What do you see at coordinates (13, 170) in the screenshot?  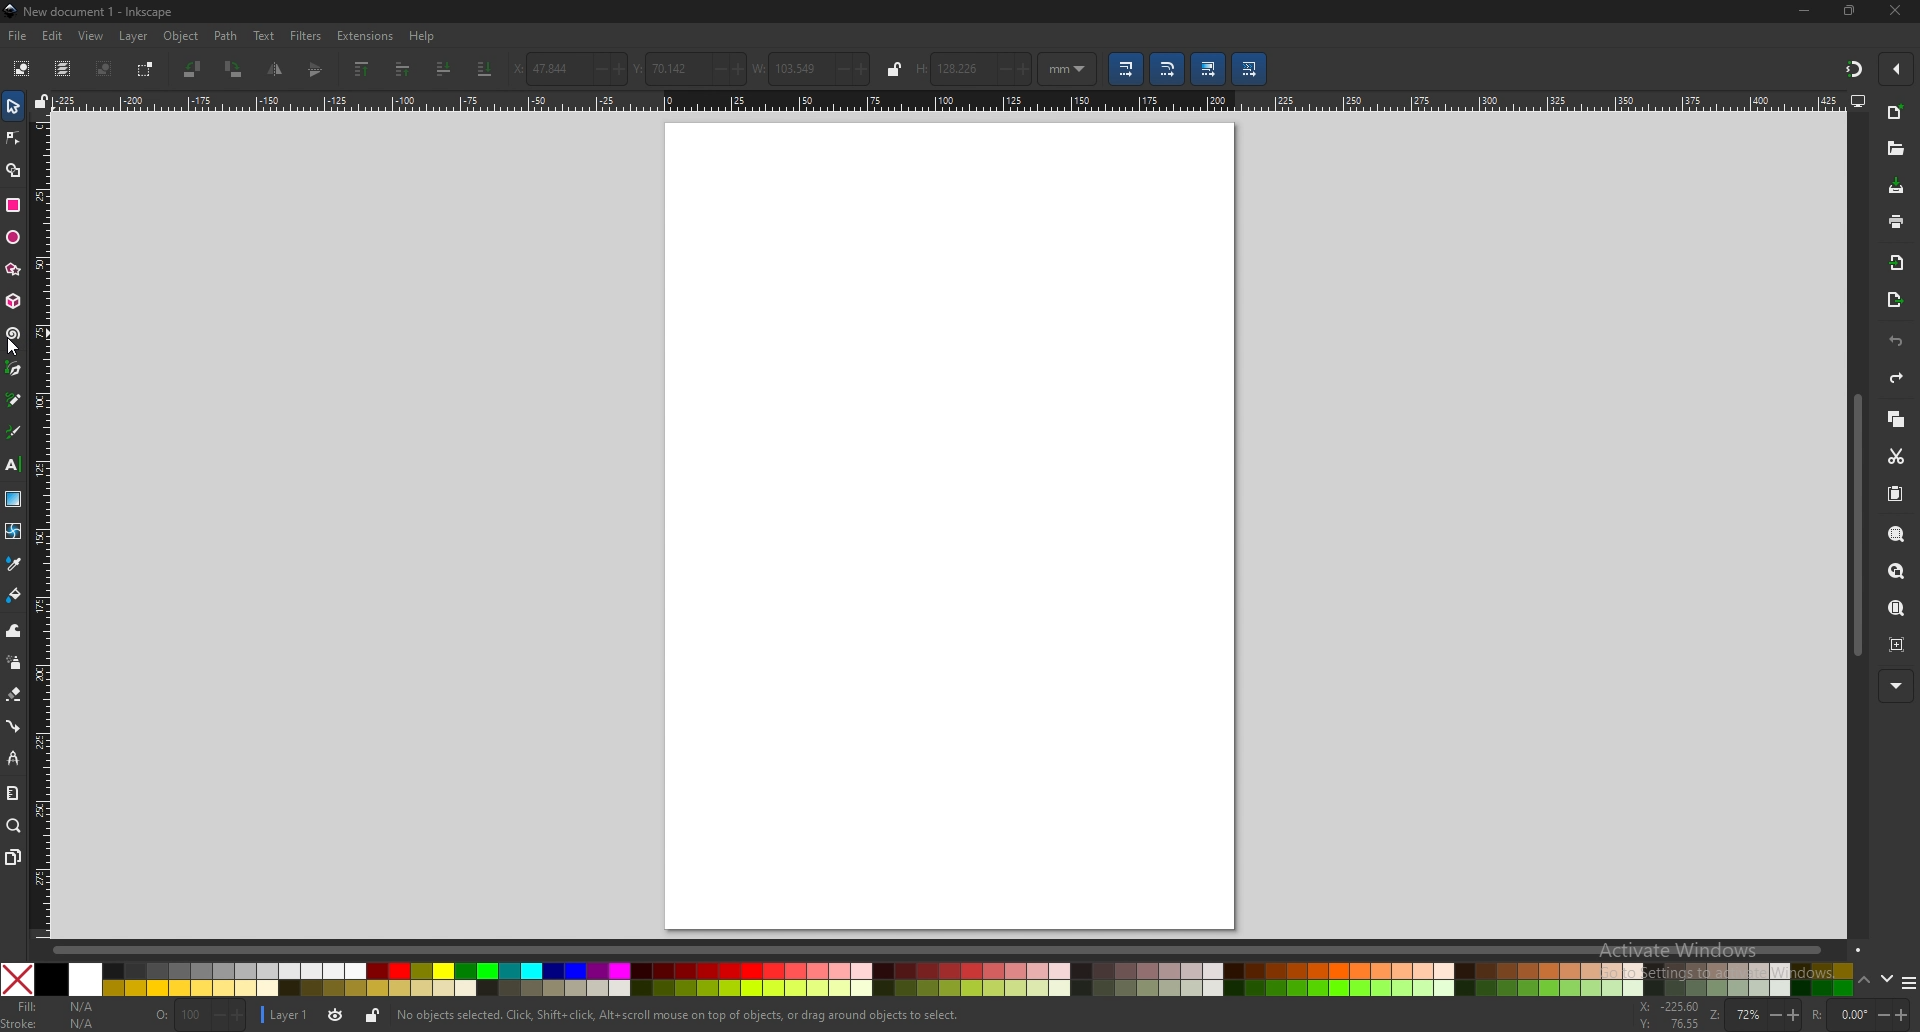 I see `shape builder` at bounding box center [13, 170].